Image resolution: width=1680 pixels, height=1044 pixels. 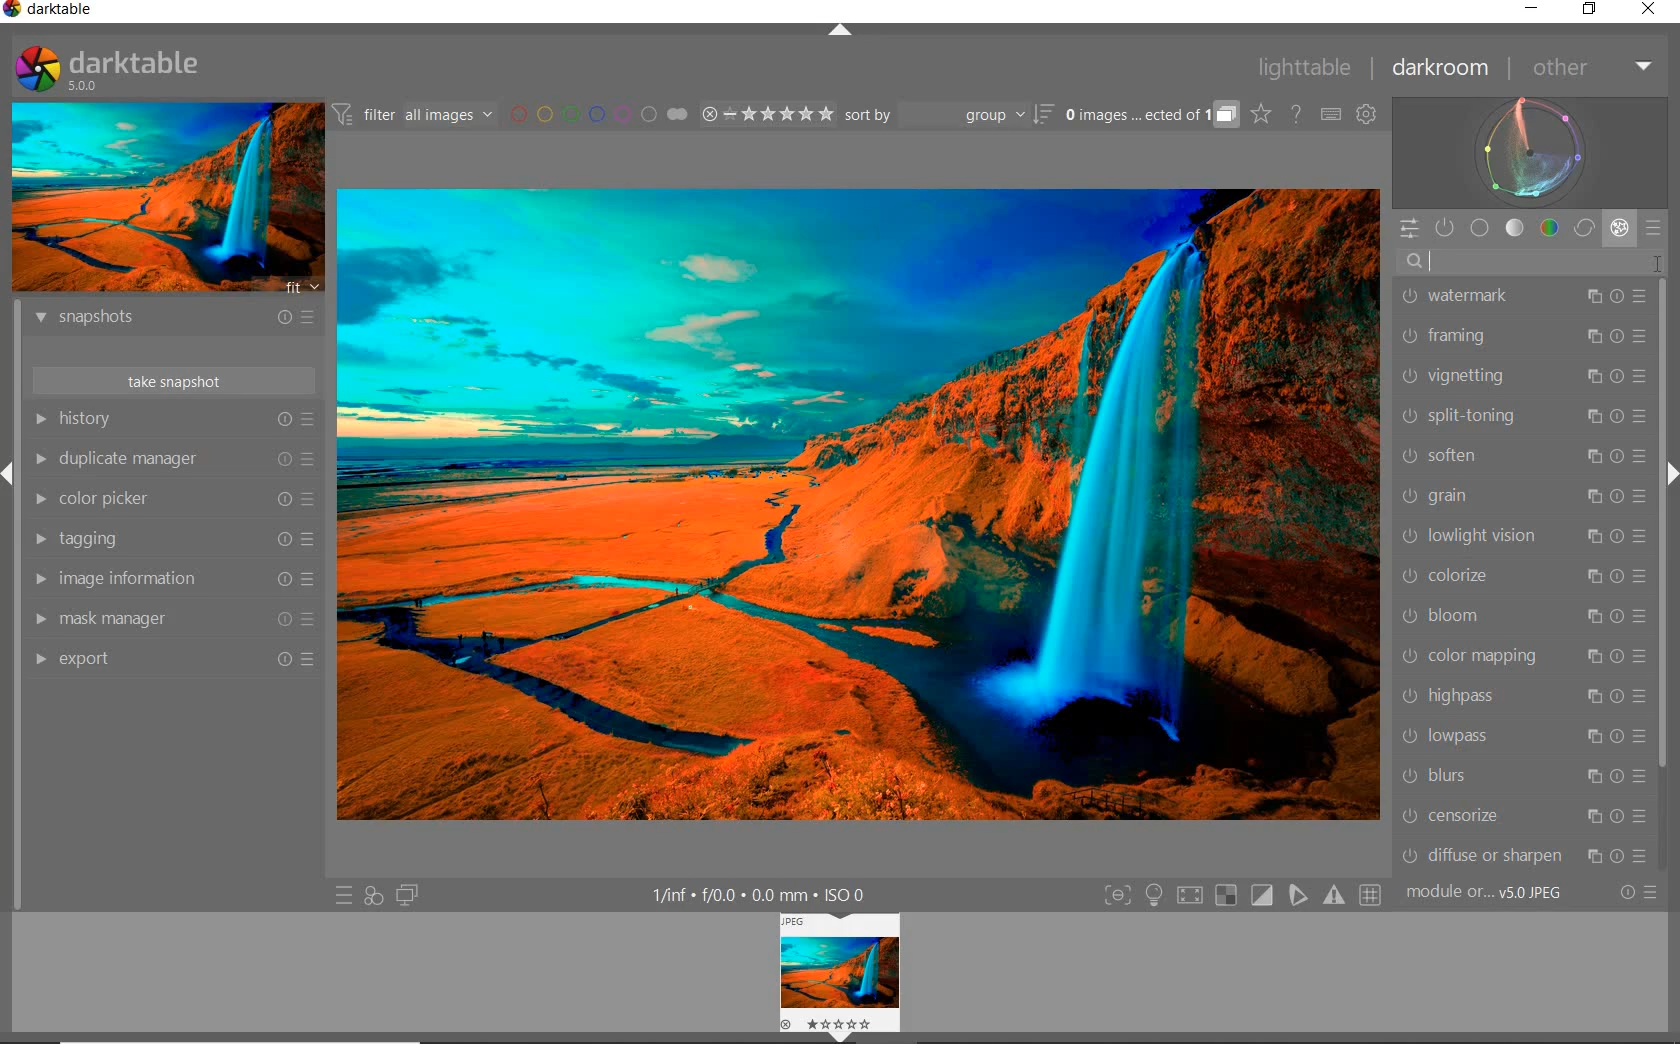 What do you see at coordinates (855, 502) in the screenshot?
I see `SELECTED IMAGE` at bounding box center [855, 502].